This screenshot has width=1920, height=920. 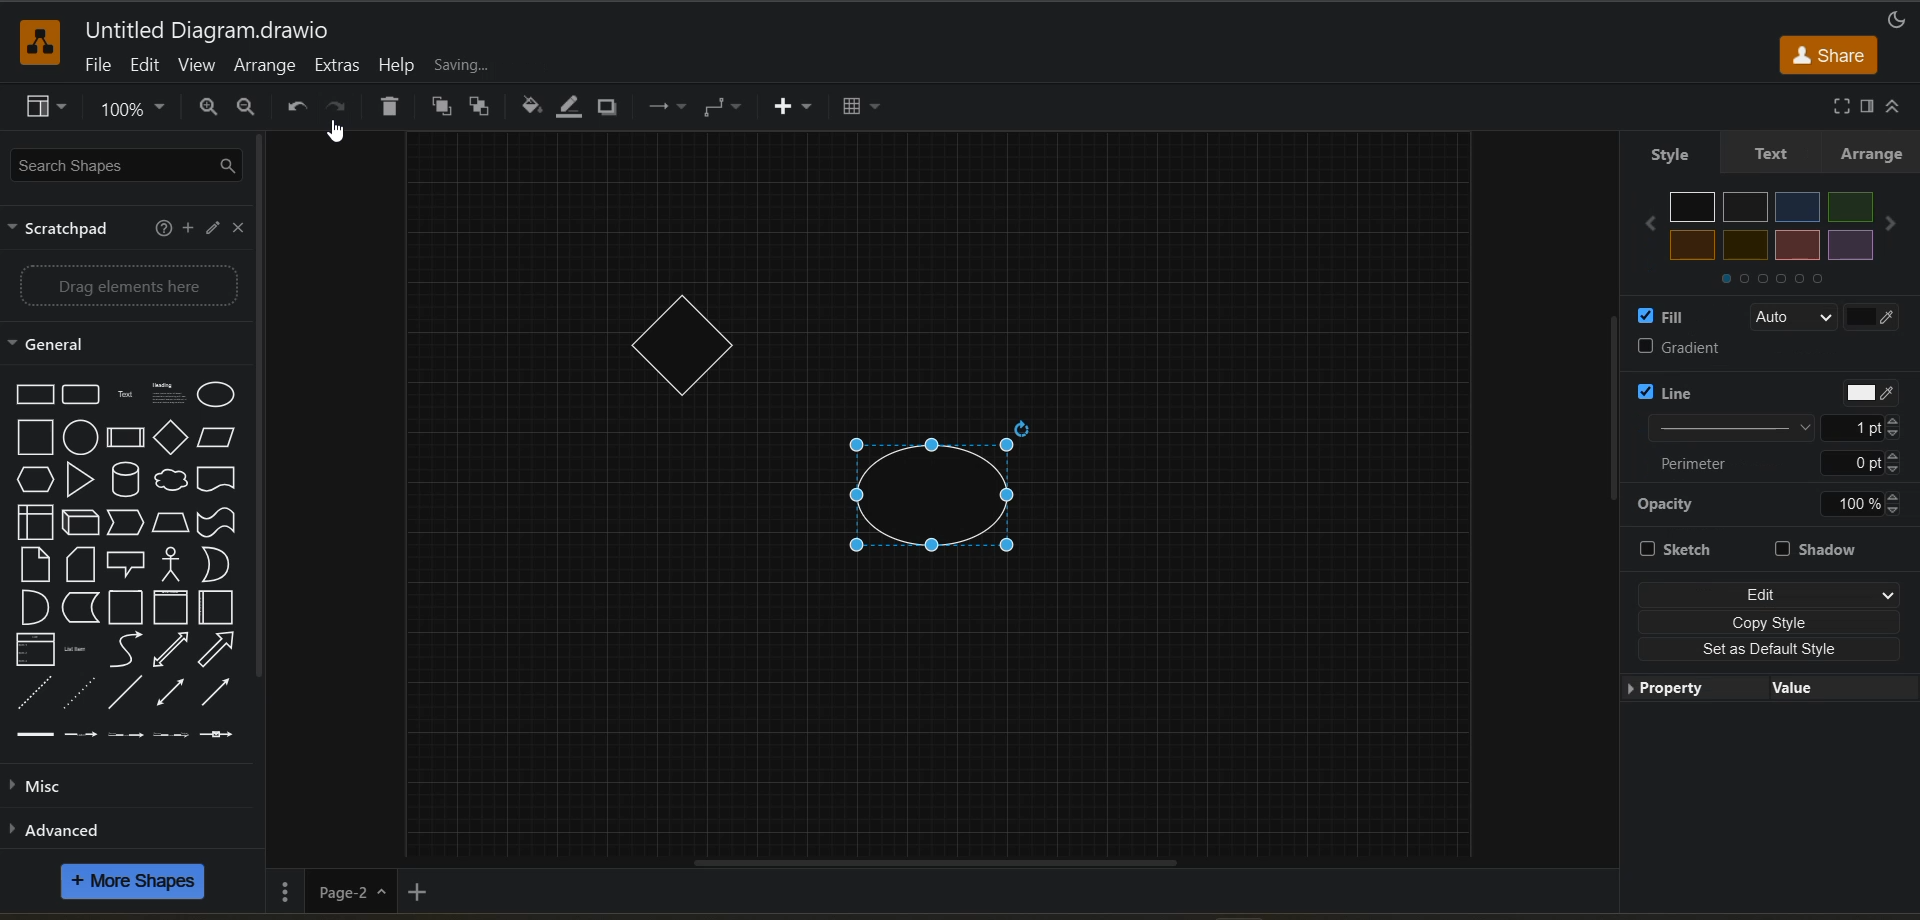 I want to click on property, so click(x=1680, y=690).